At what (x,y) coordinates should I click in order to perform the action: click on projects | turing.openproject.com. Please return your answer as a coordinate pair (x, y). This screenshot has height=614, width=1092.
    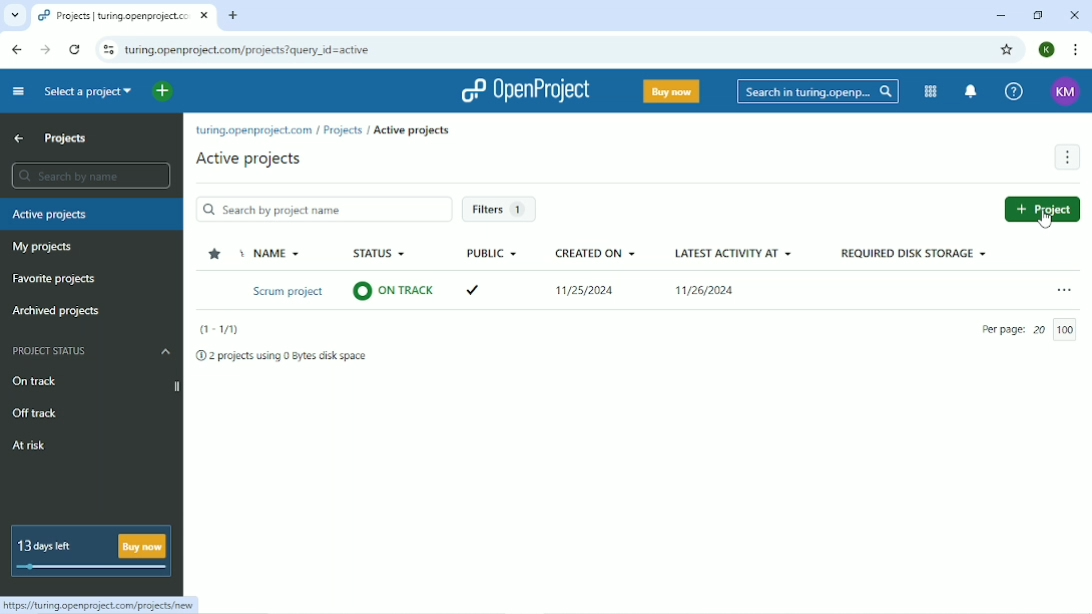
    Looking at the image, I should click on (114, 15).